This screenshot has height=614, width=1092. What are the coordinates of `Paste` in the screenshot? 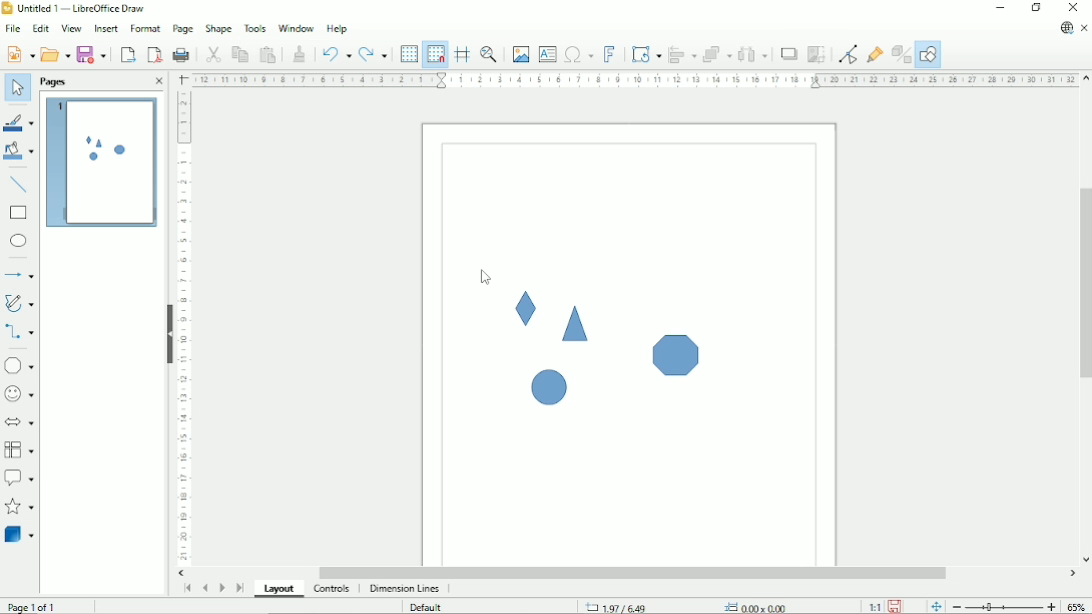 It's located at (268, 54).